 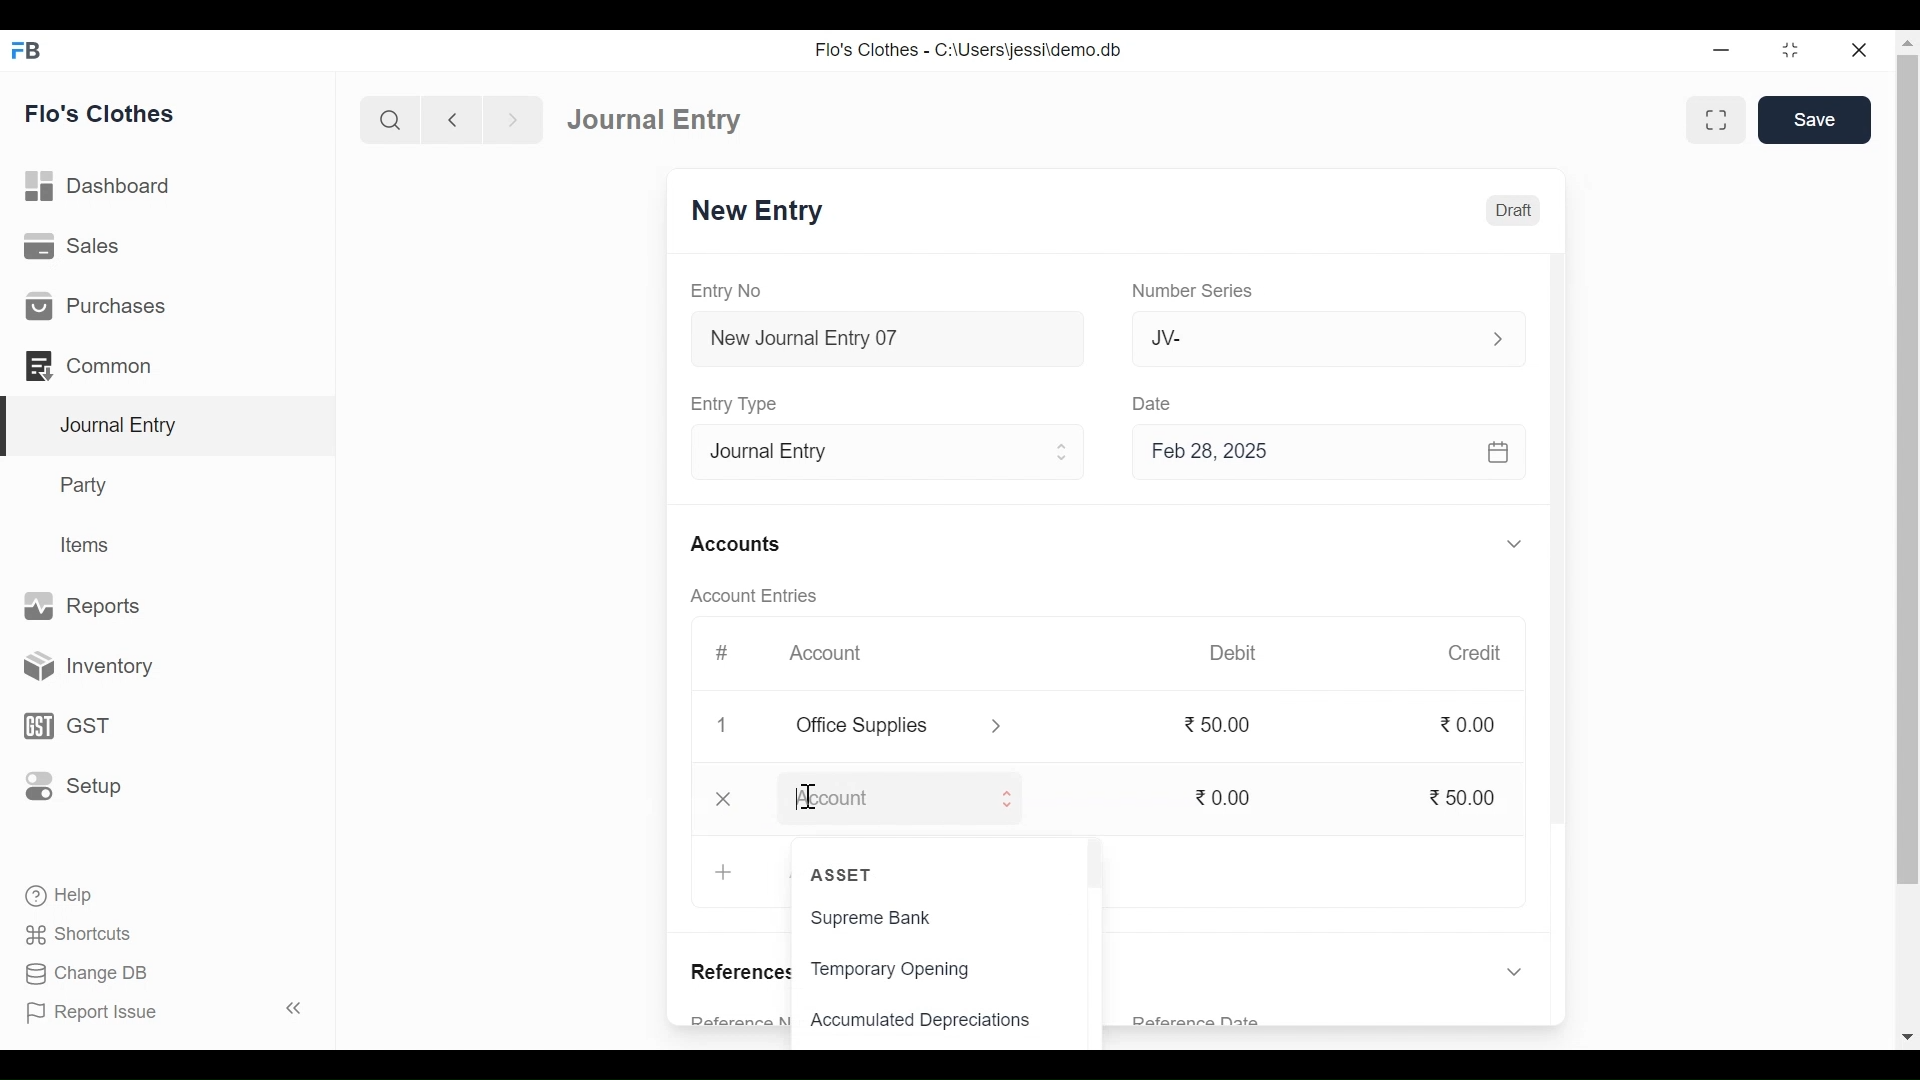 I want to click on Expand, so click(x=1002, y=798).